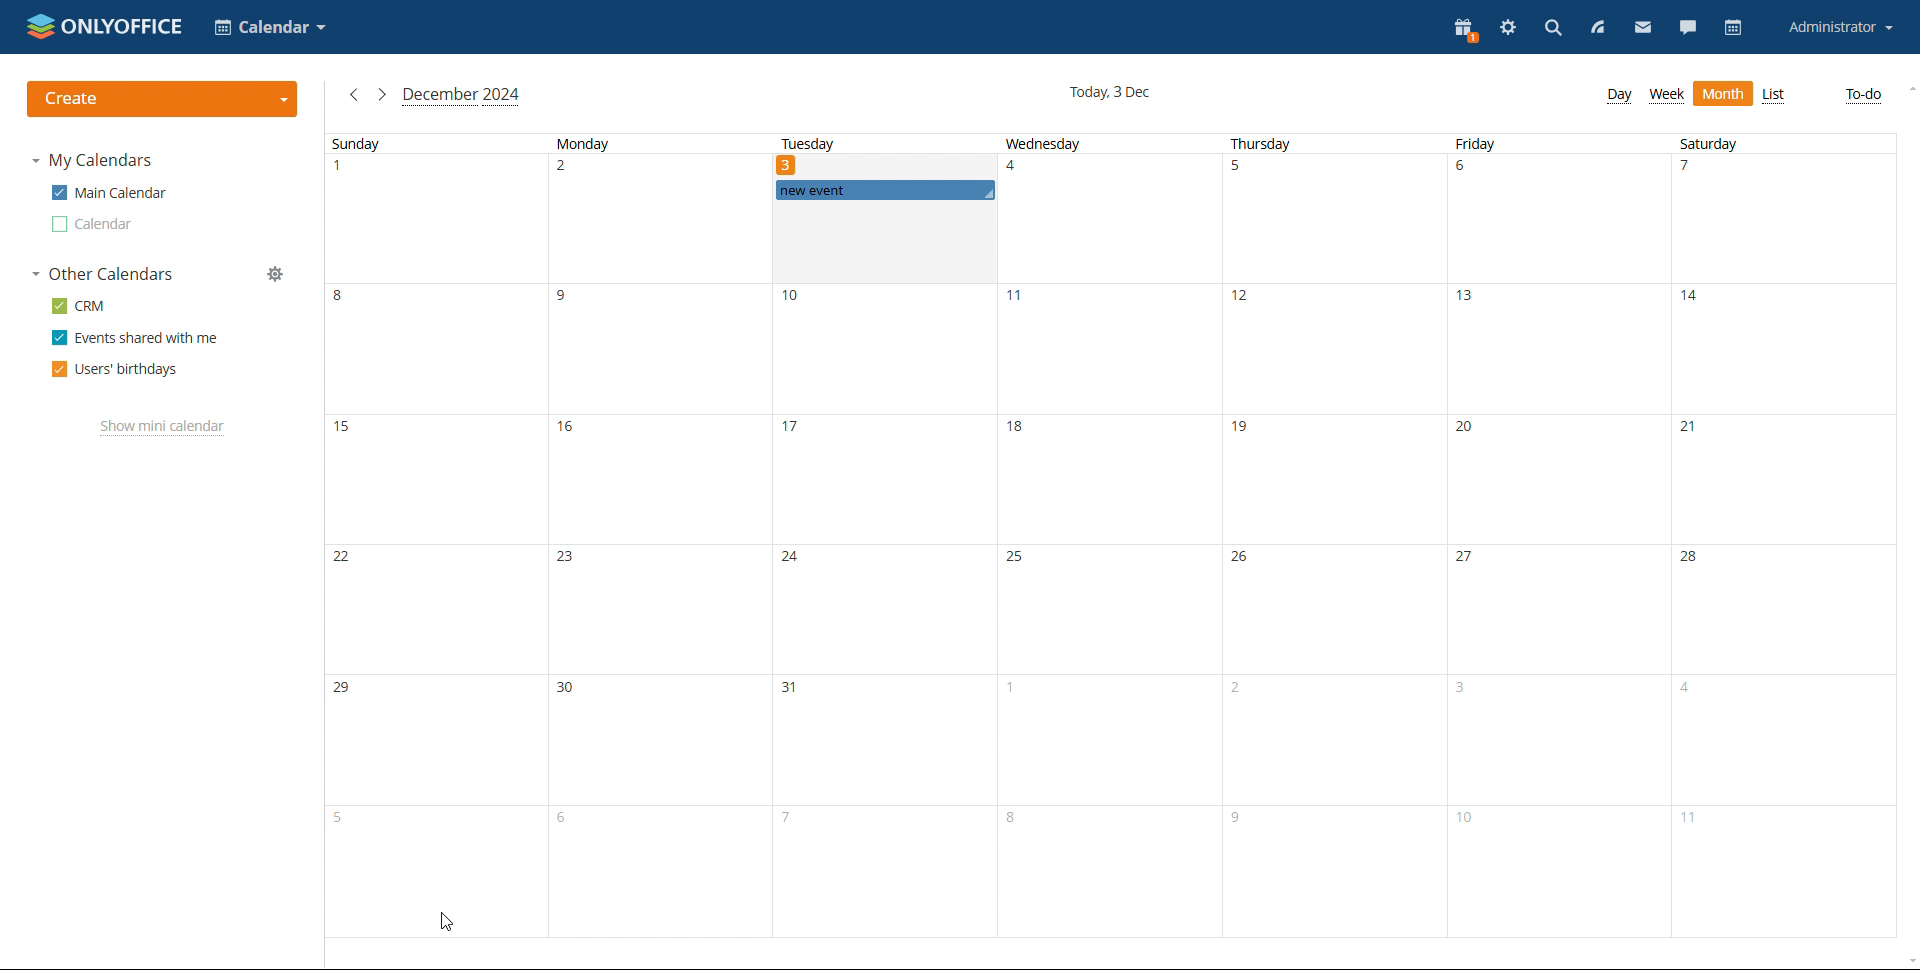  I want to click on scroll down, so click(1908, 962).